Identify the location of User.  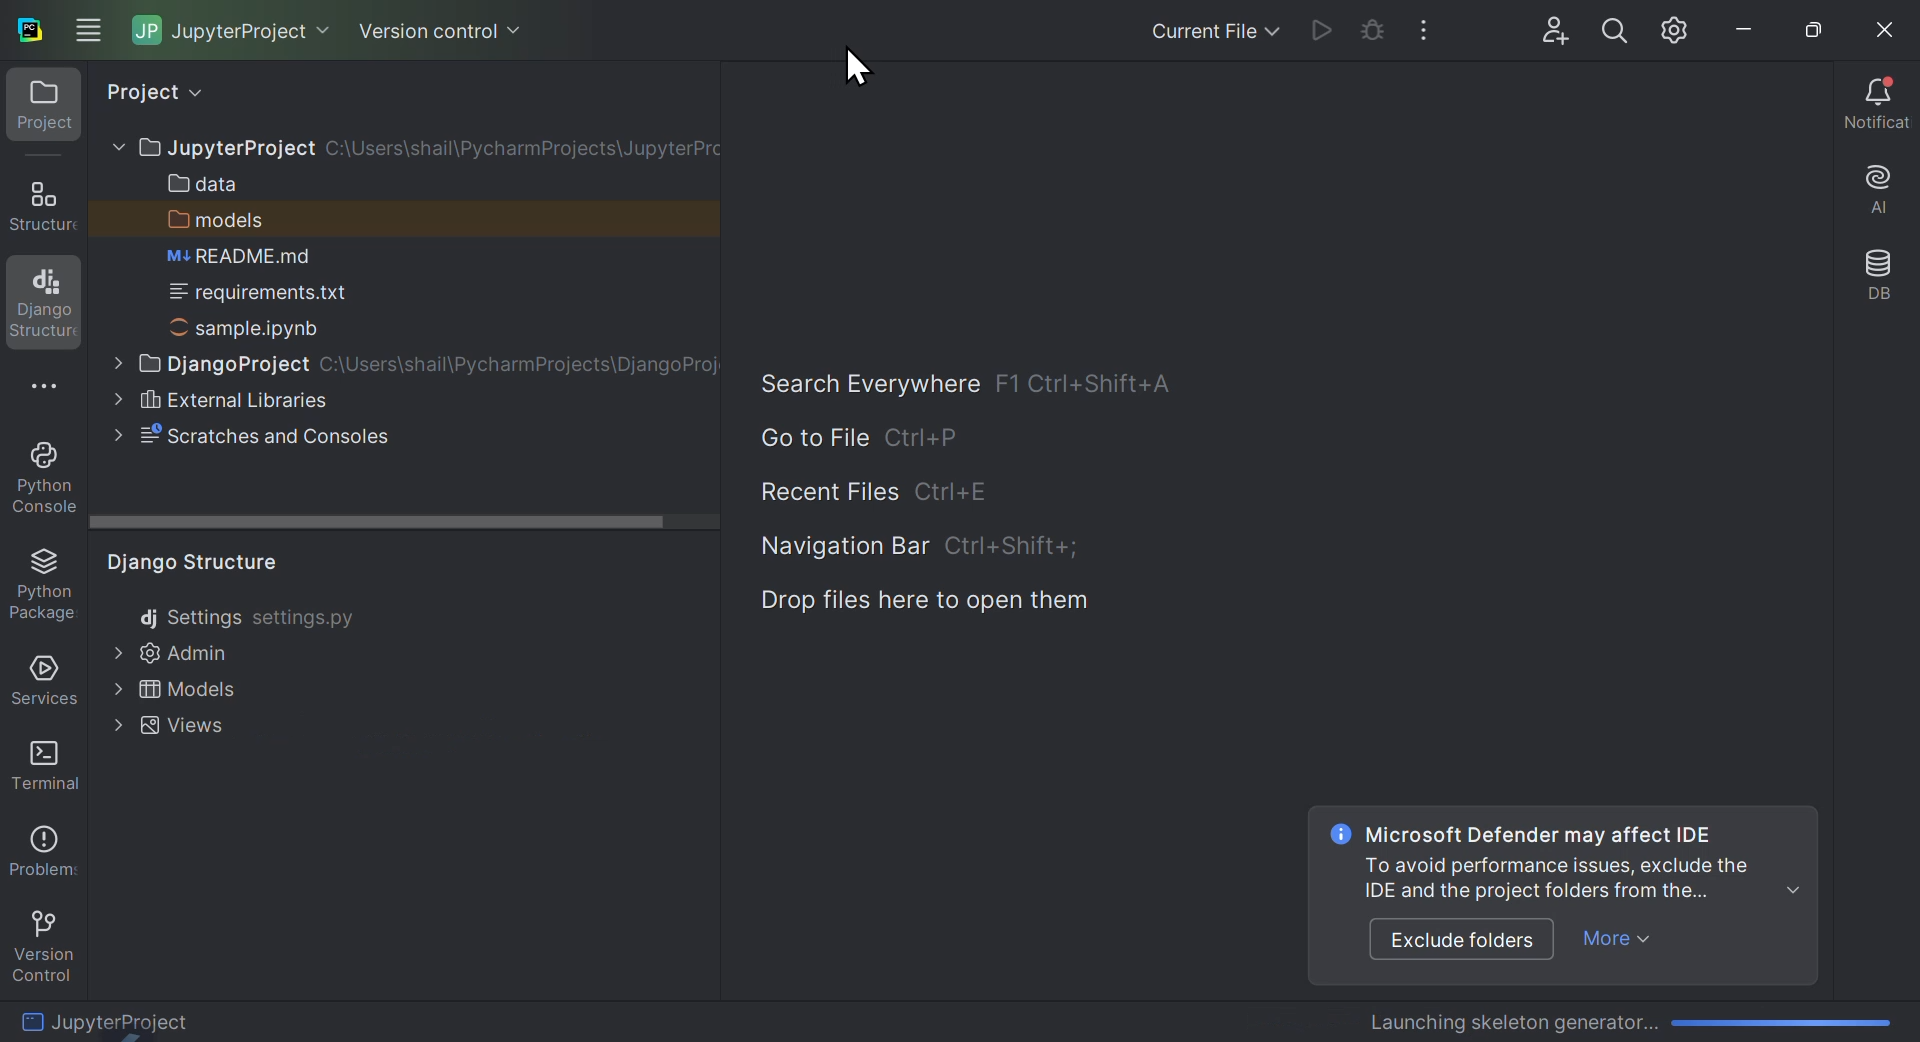
(1557, 31).